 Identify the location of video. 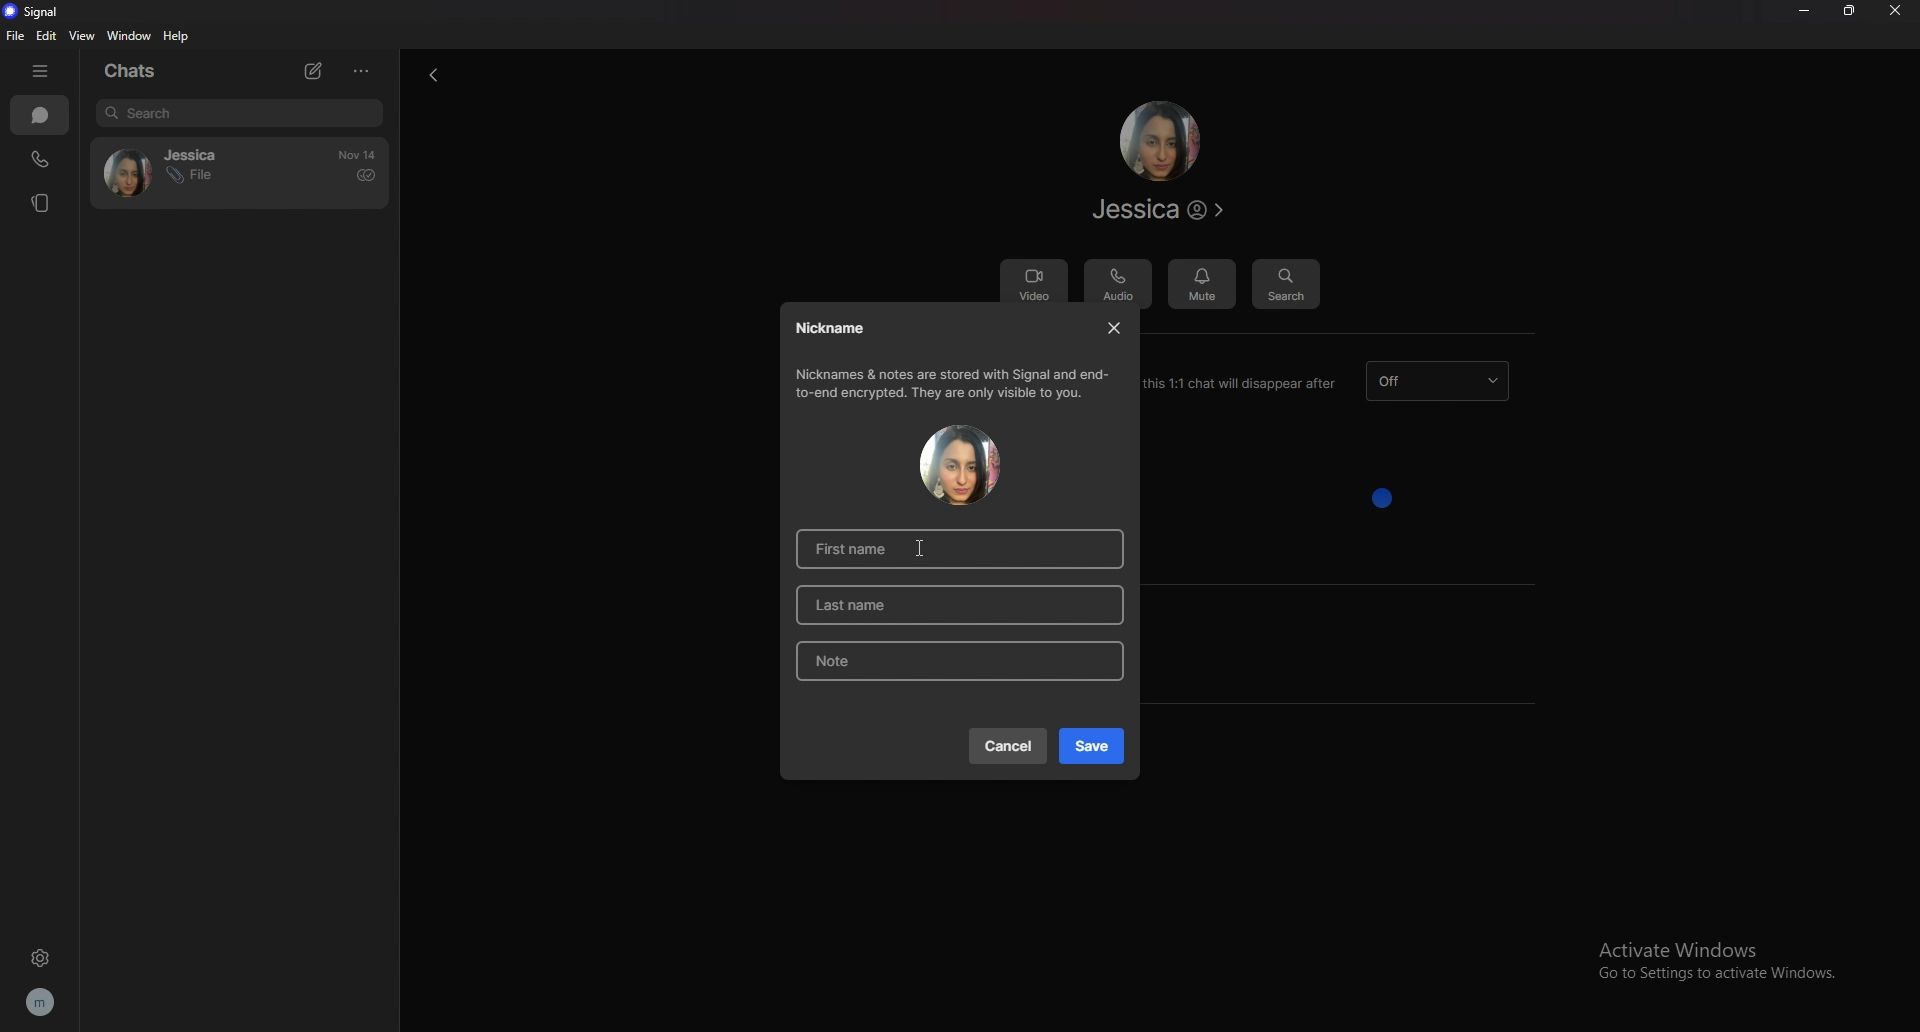
(1033, 284).